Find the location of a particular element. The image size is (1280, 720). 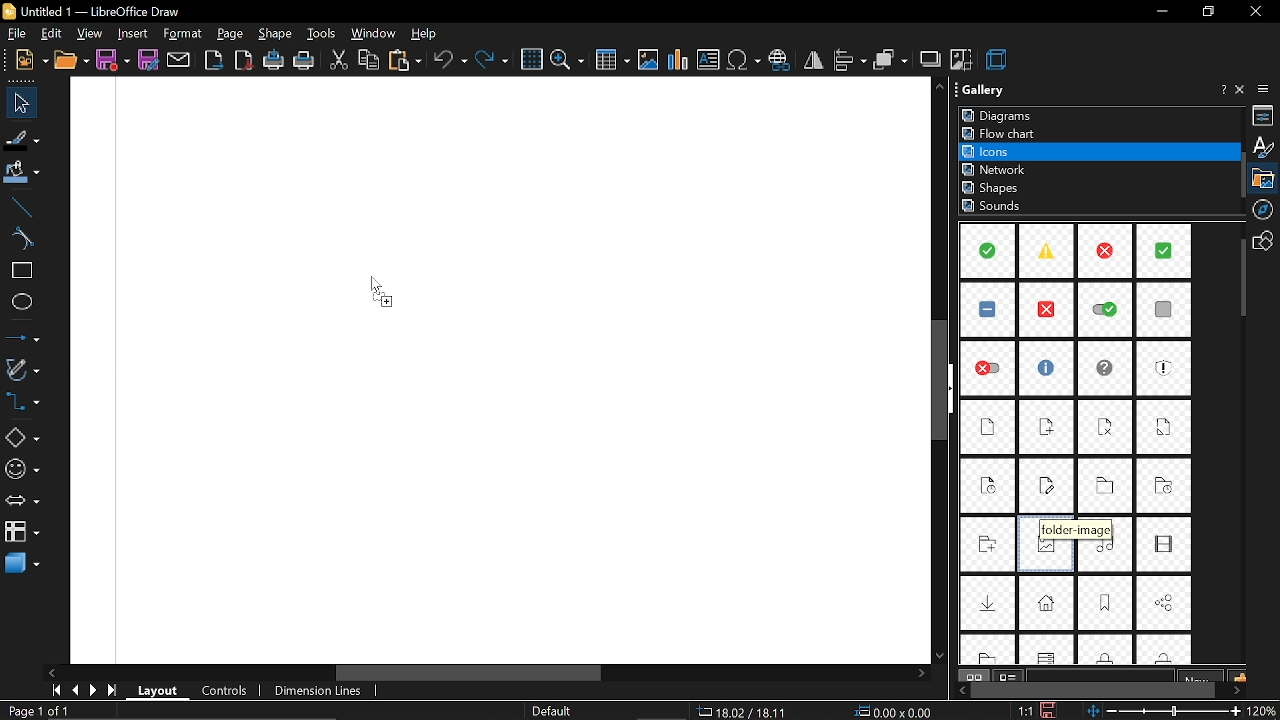

horizontal scrollbar is located at coordinates (1094, 690).